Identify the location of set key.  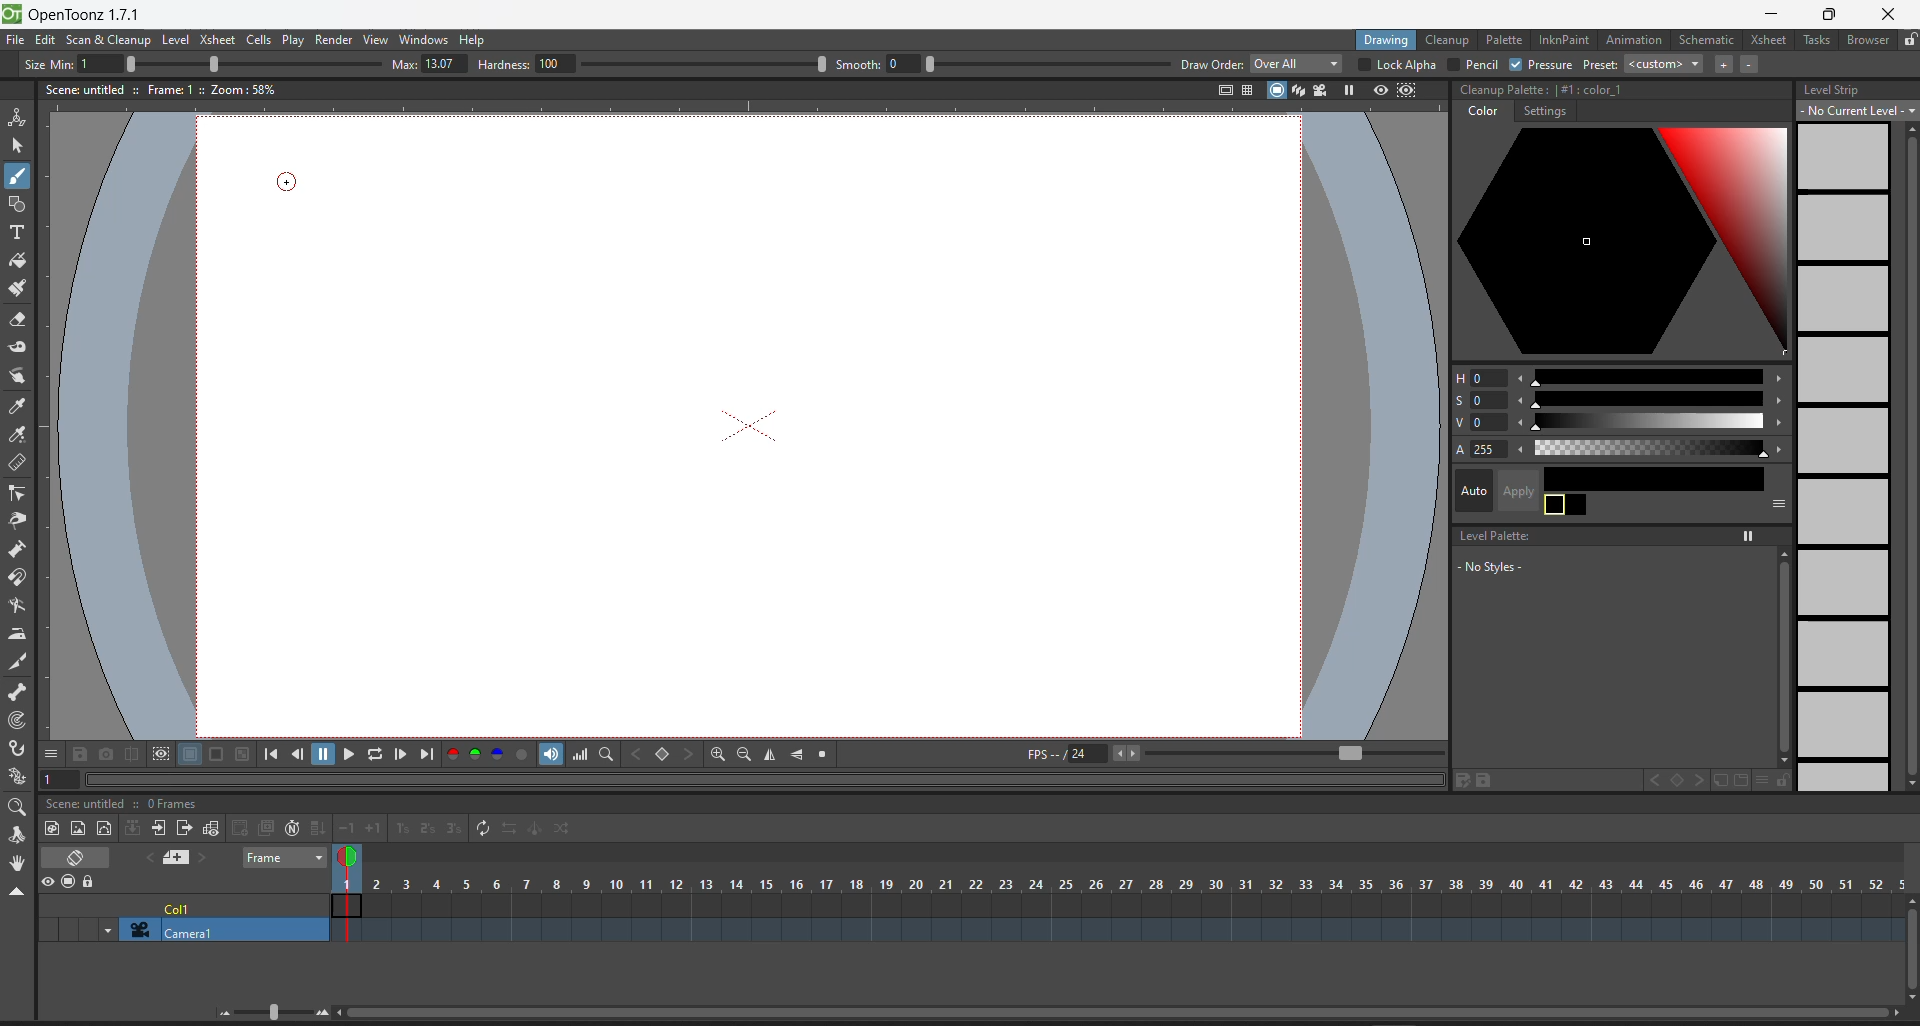
(661, 754).